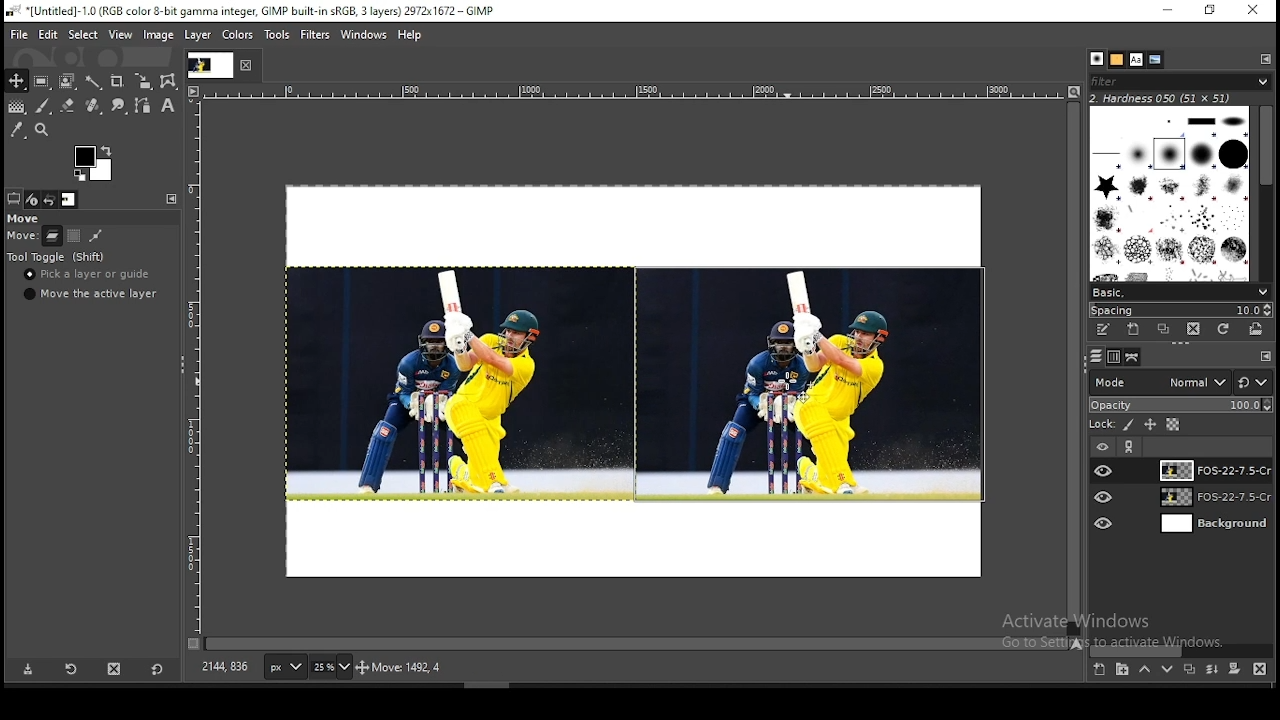 This screenshot has width=1280, height=720. I want to click on text, so click(1119, 631).